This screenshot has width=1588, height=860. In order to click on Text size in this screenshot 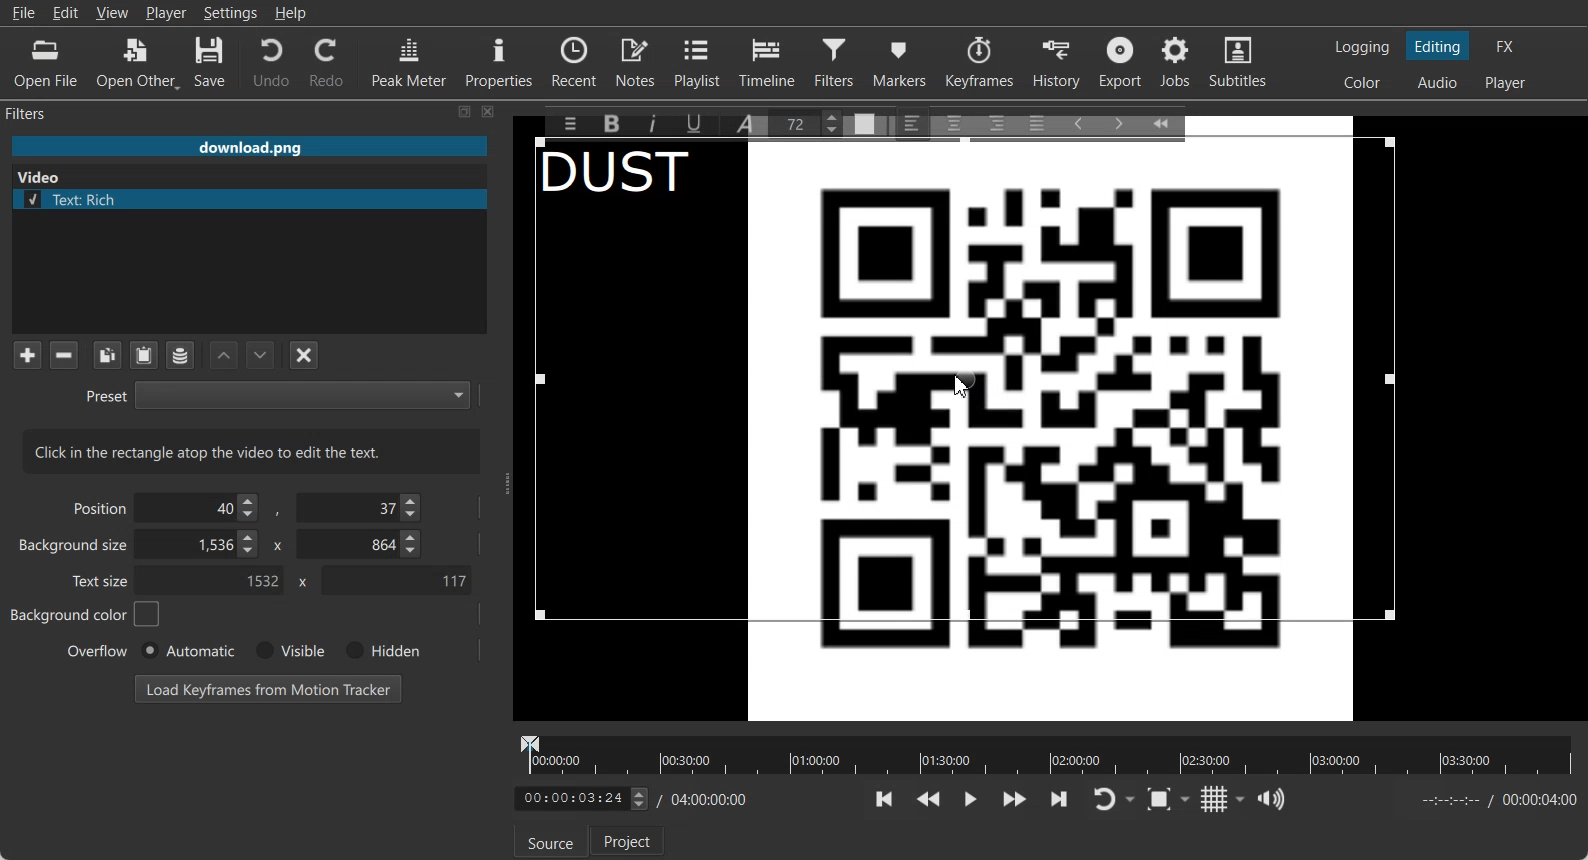, I will do `click(102, 580)`.